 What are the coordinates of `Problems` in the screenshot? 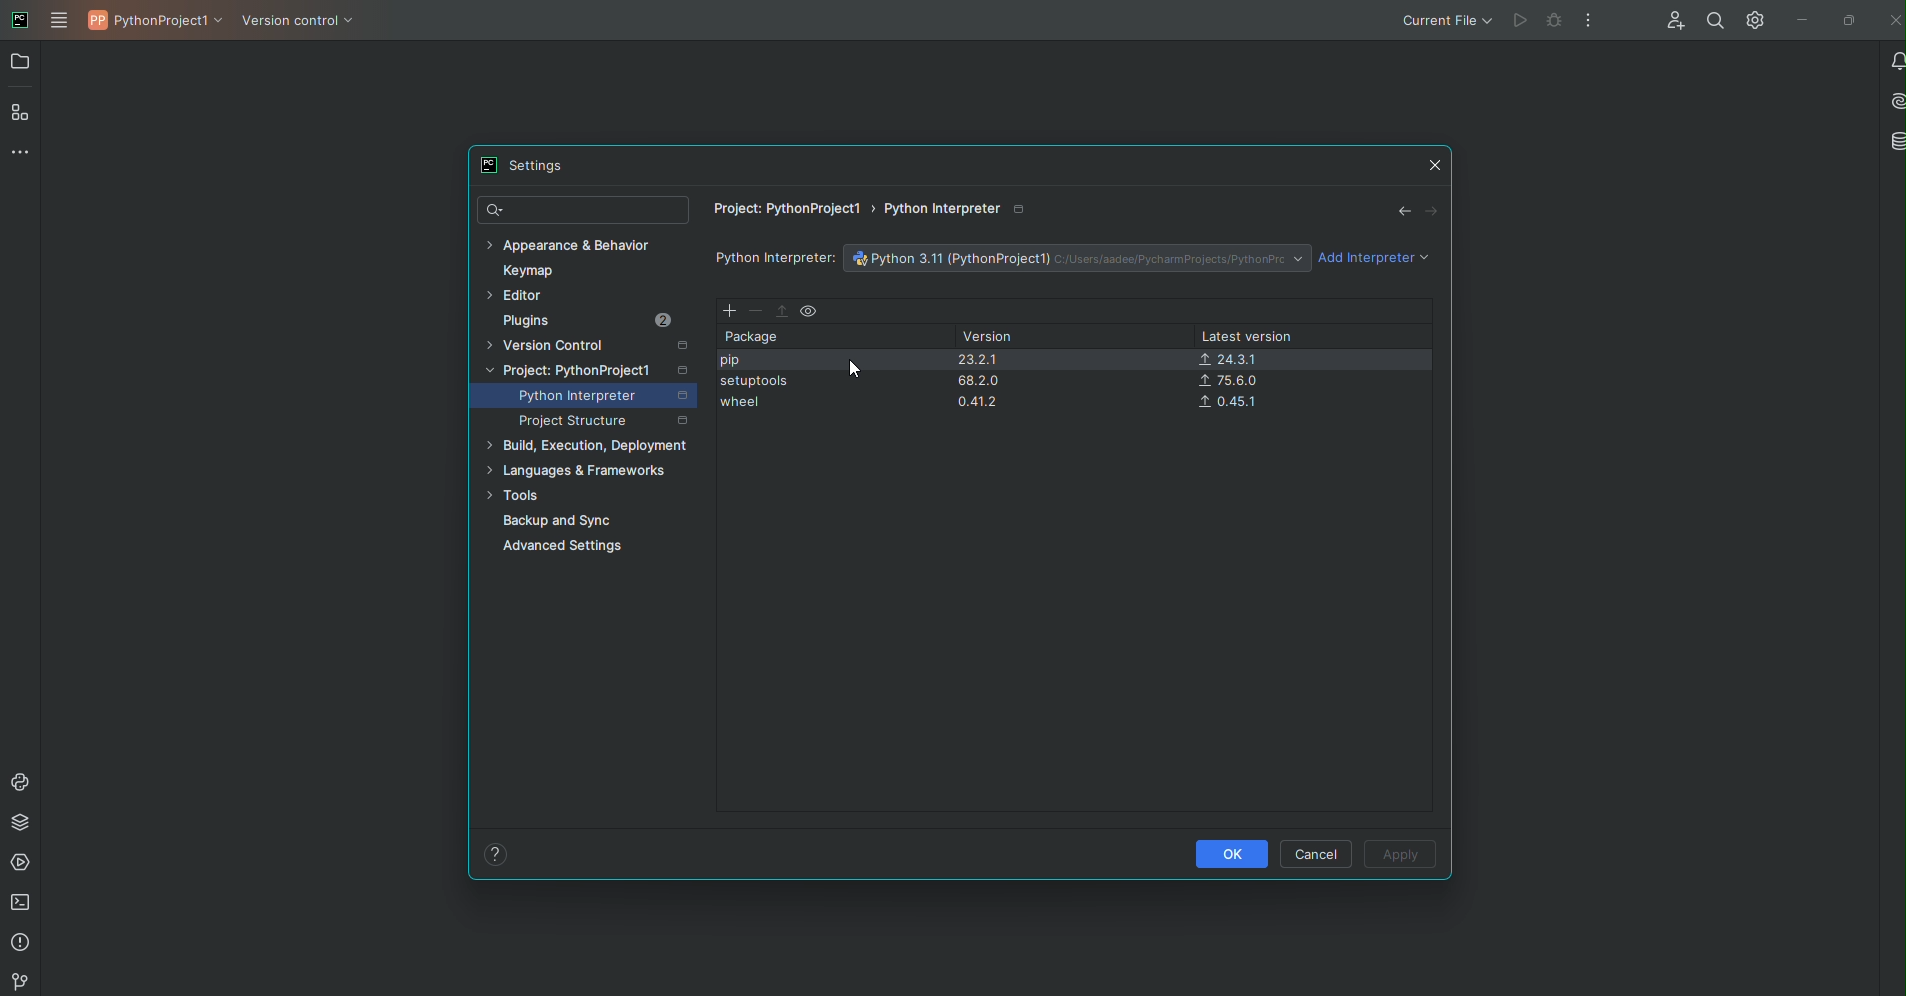 It's located at (22, 944).